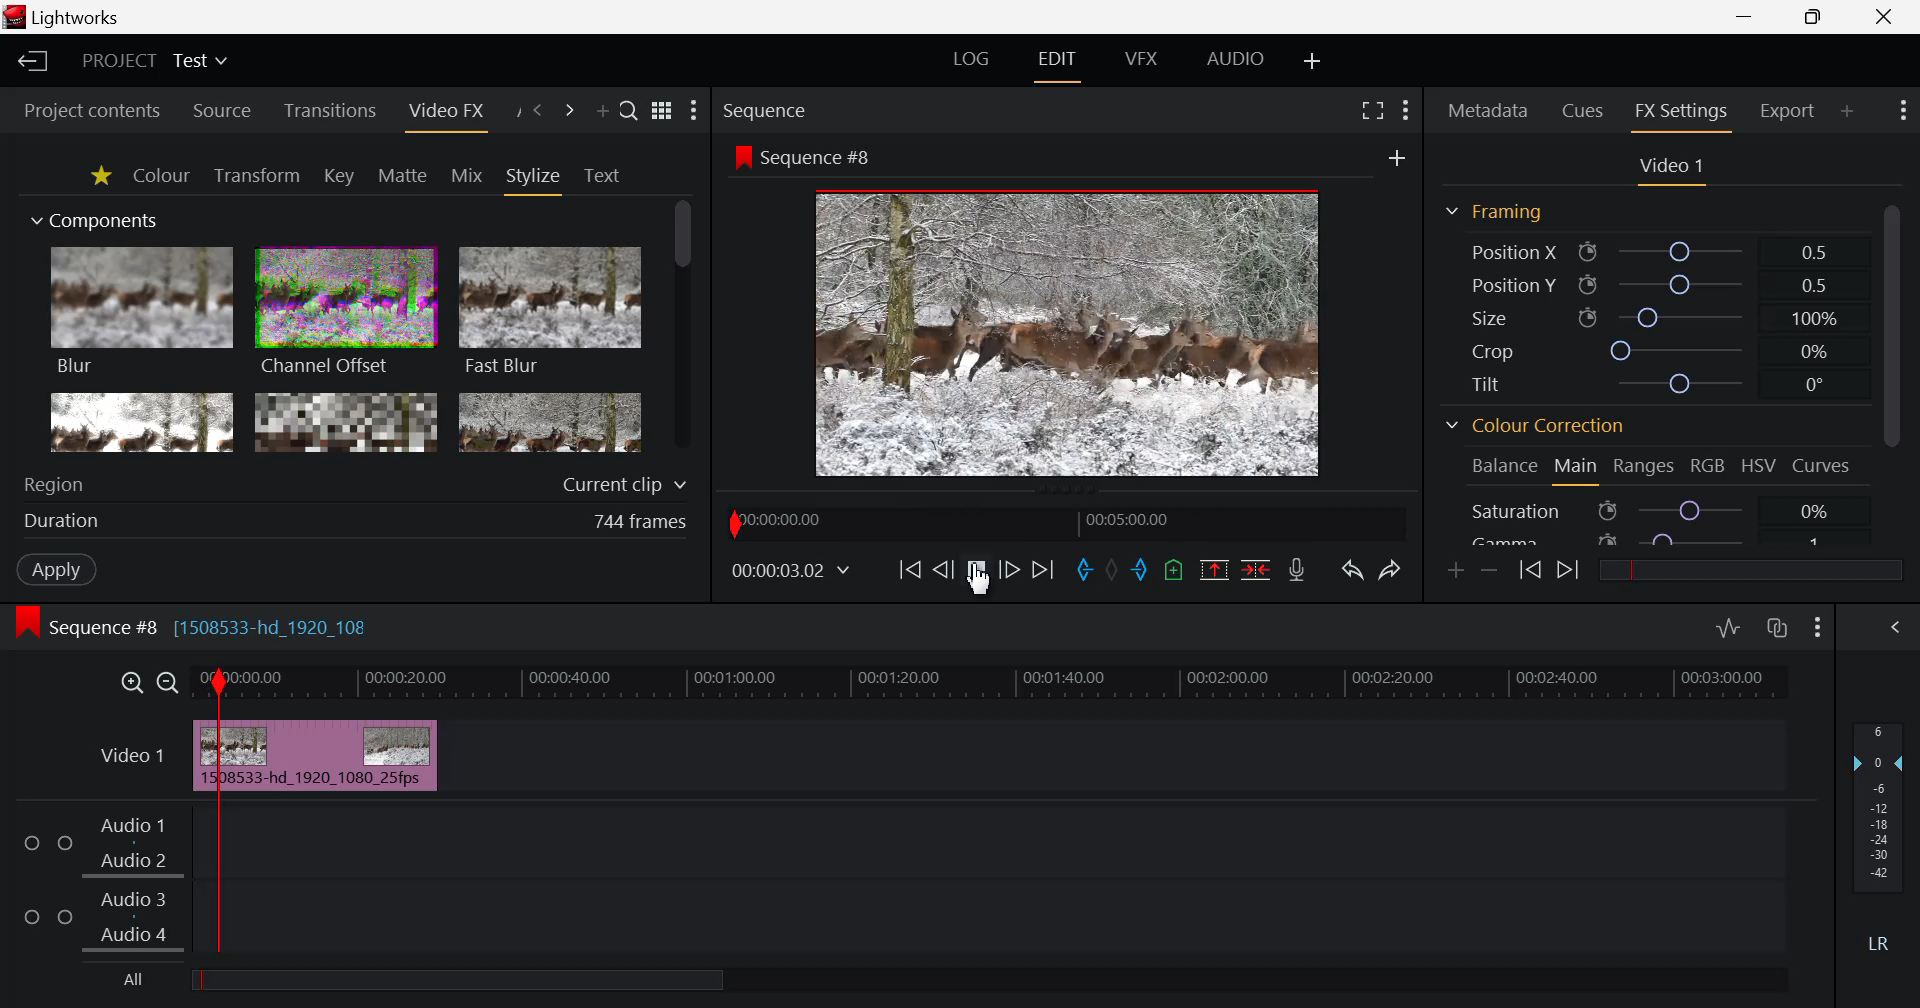 This screenshot has height=1008, width=1920. I want to click on RGB, so click(1709, 465).